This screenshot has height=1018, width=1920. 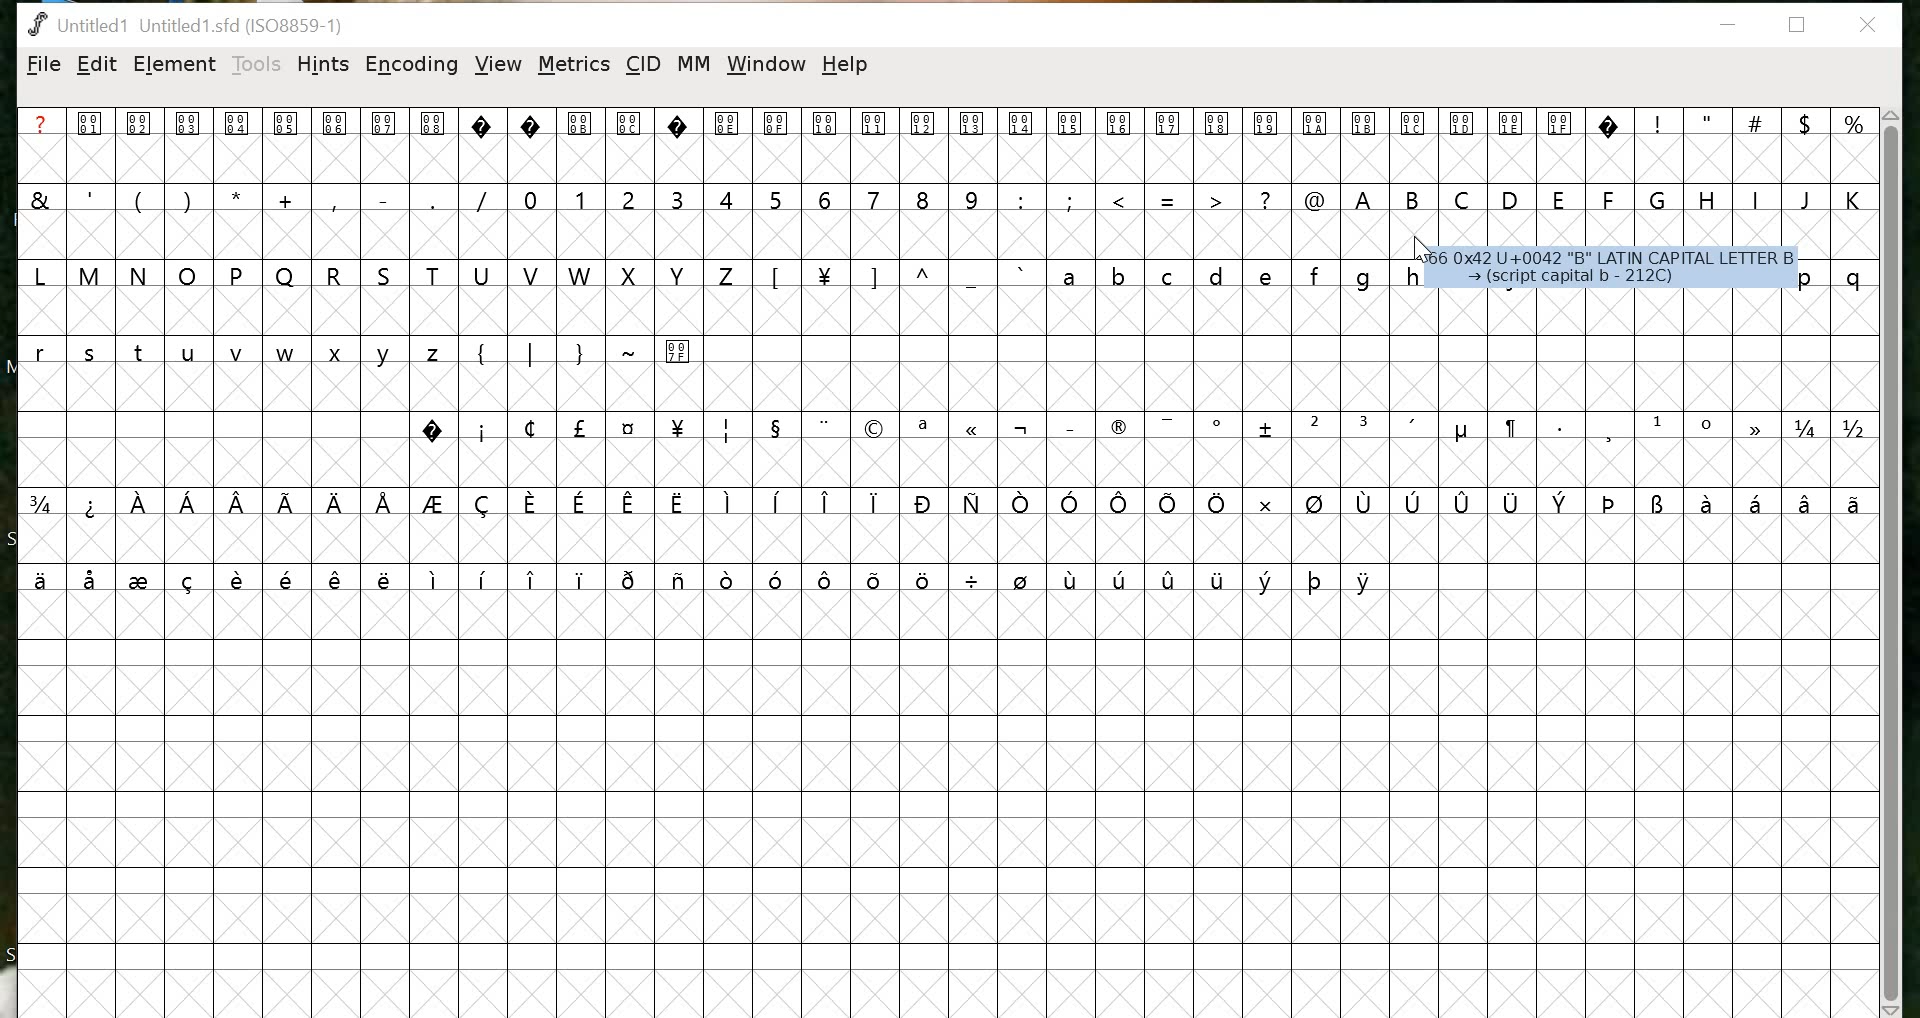 I want to click on HINTS, so click(x=322, y=65).